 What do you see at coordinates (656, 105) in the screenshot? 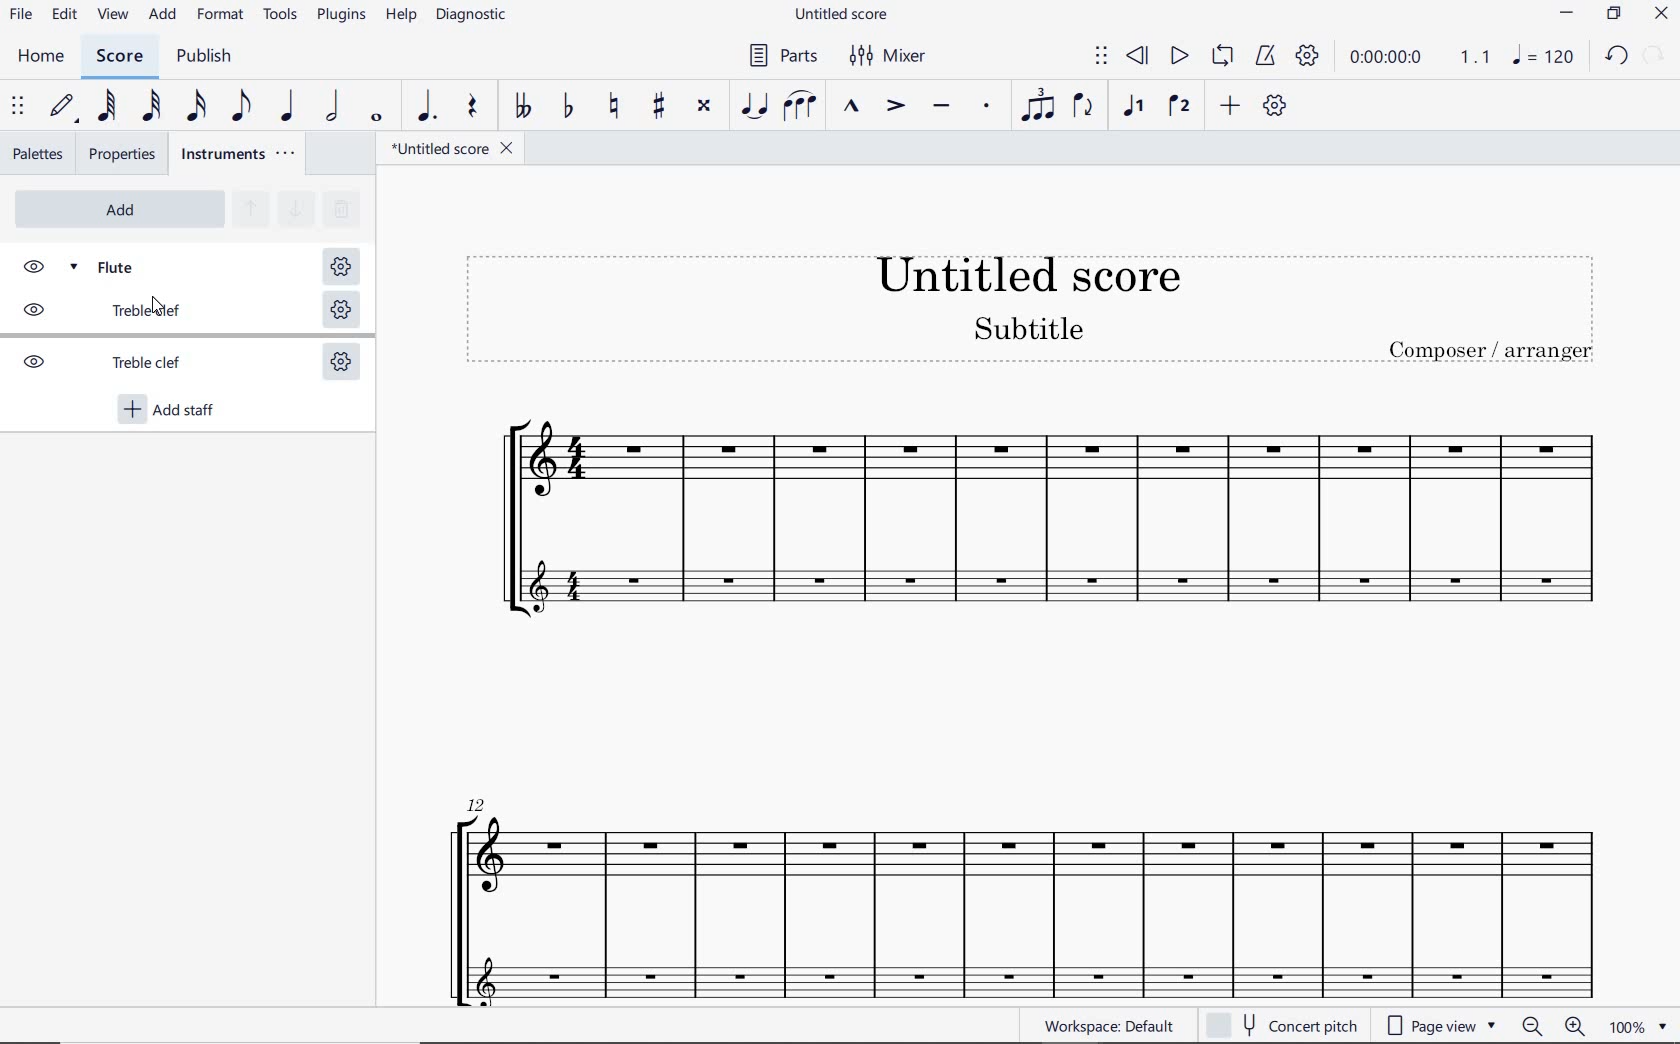
I see `TOGGLE SHARP` at bounding box center [656, 105].